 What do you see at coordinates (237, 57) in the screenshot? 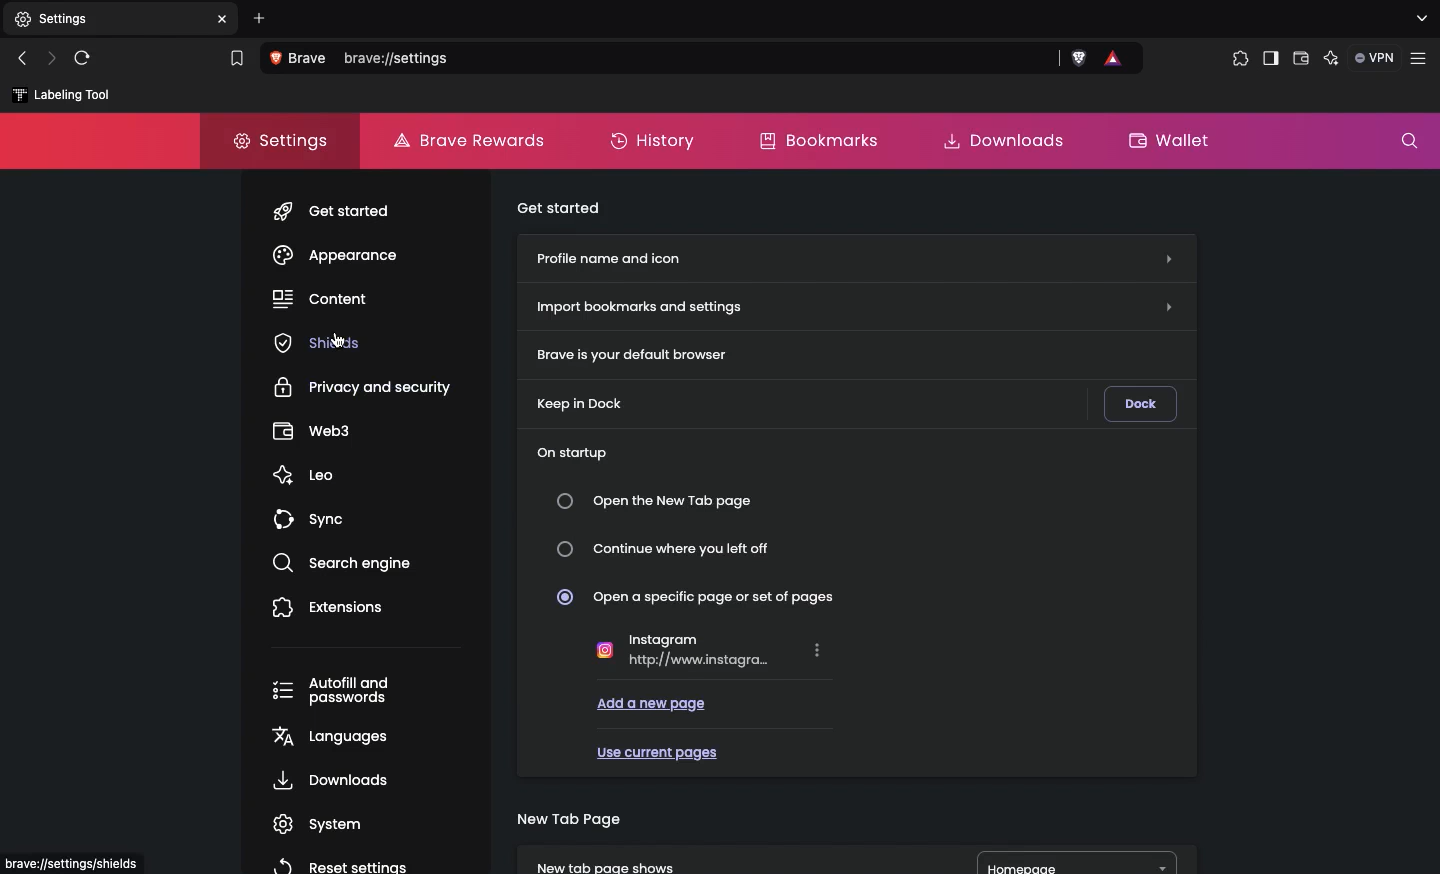
I see `bookmark this tab` at bounding box center [237, 57].